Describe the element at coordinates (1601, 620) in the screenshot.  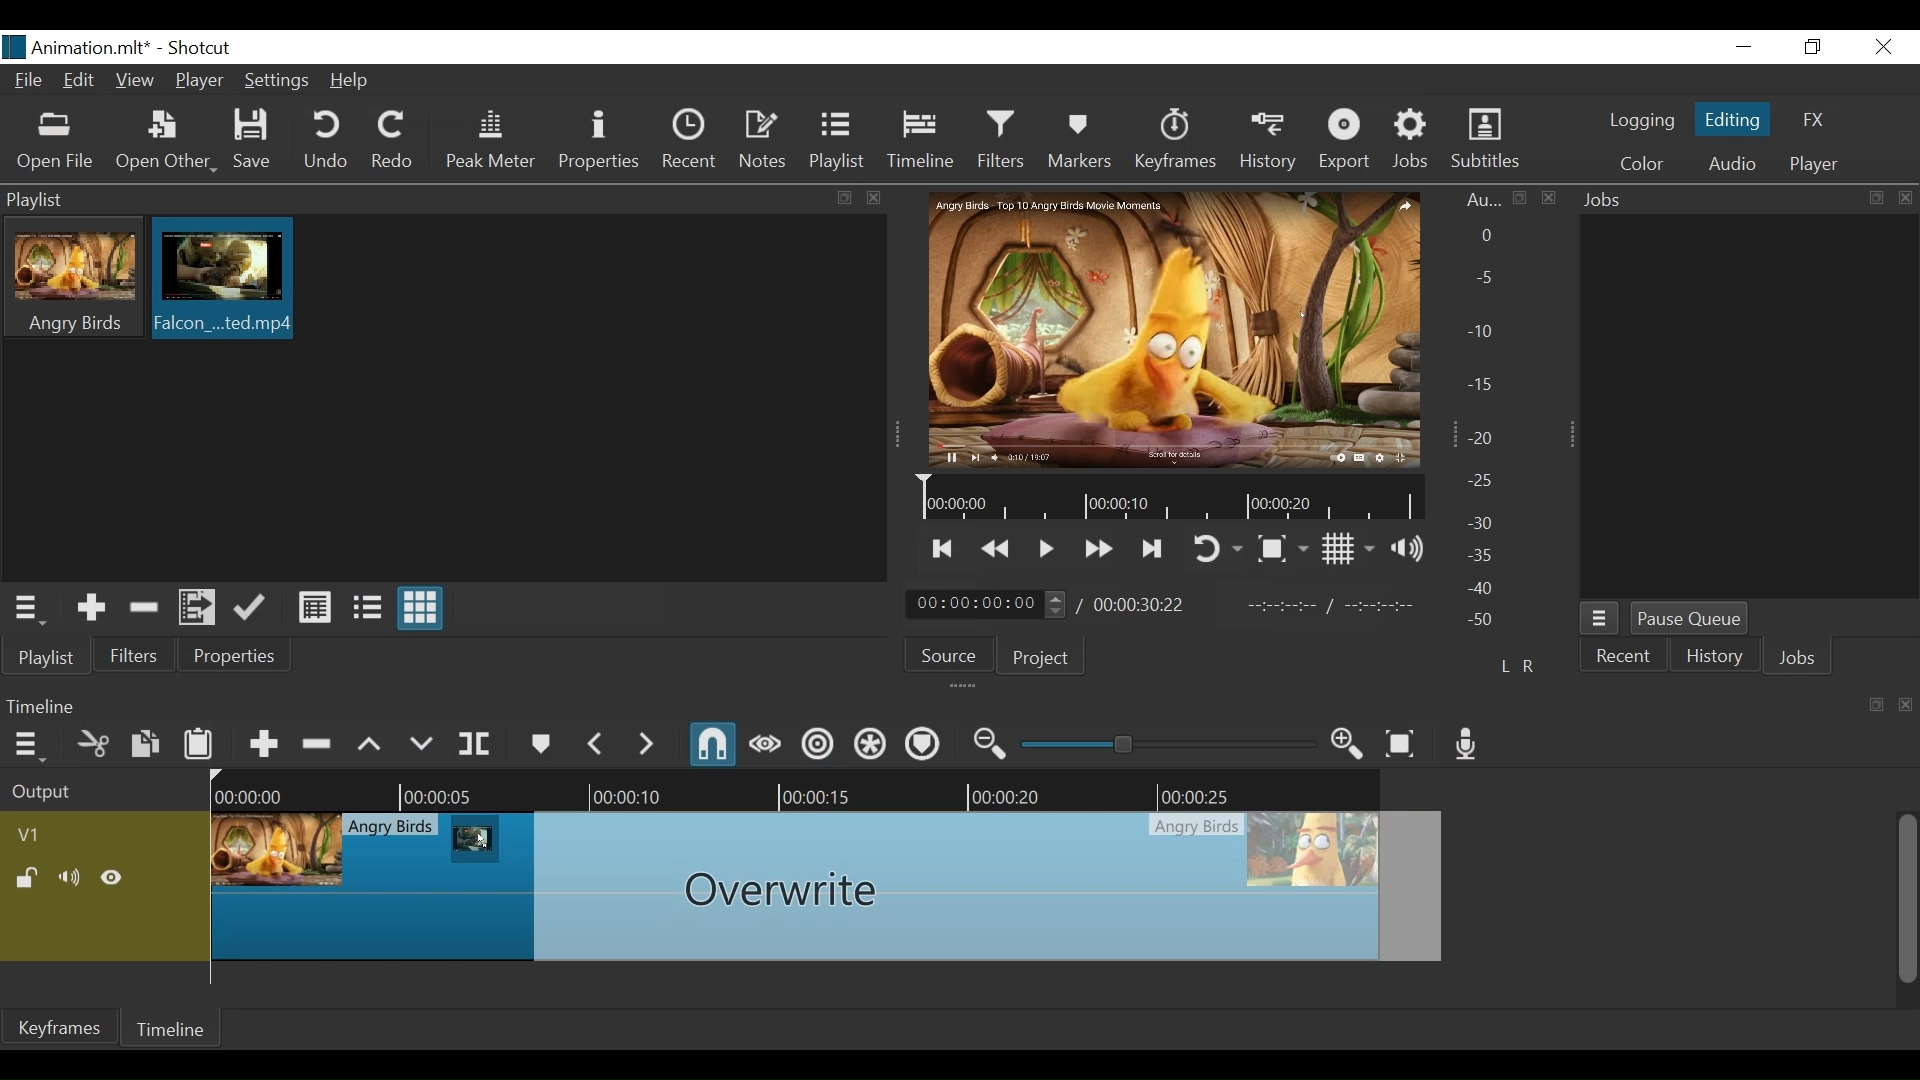
I see `Jobs Menu` at that location.